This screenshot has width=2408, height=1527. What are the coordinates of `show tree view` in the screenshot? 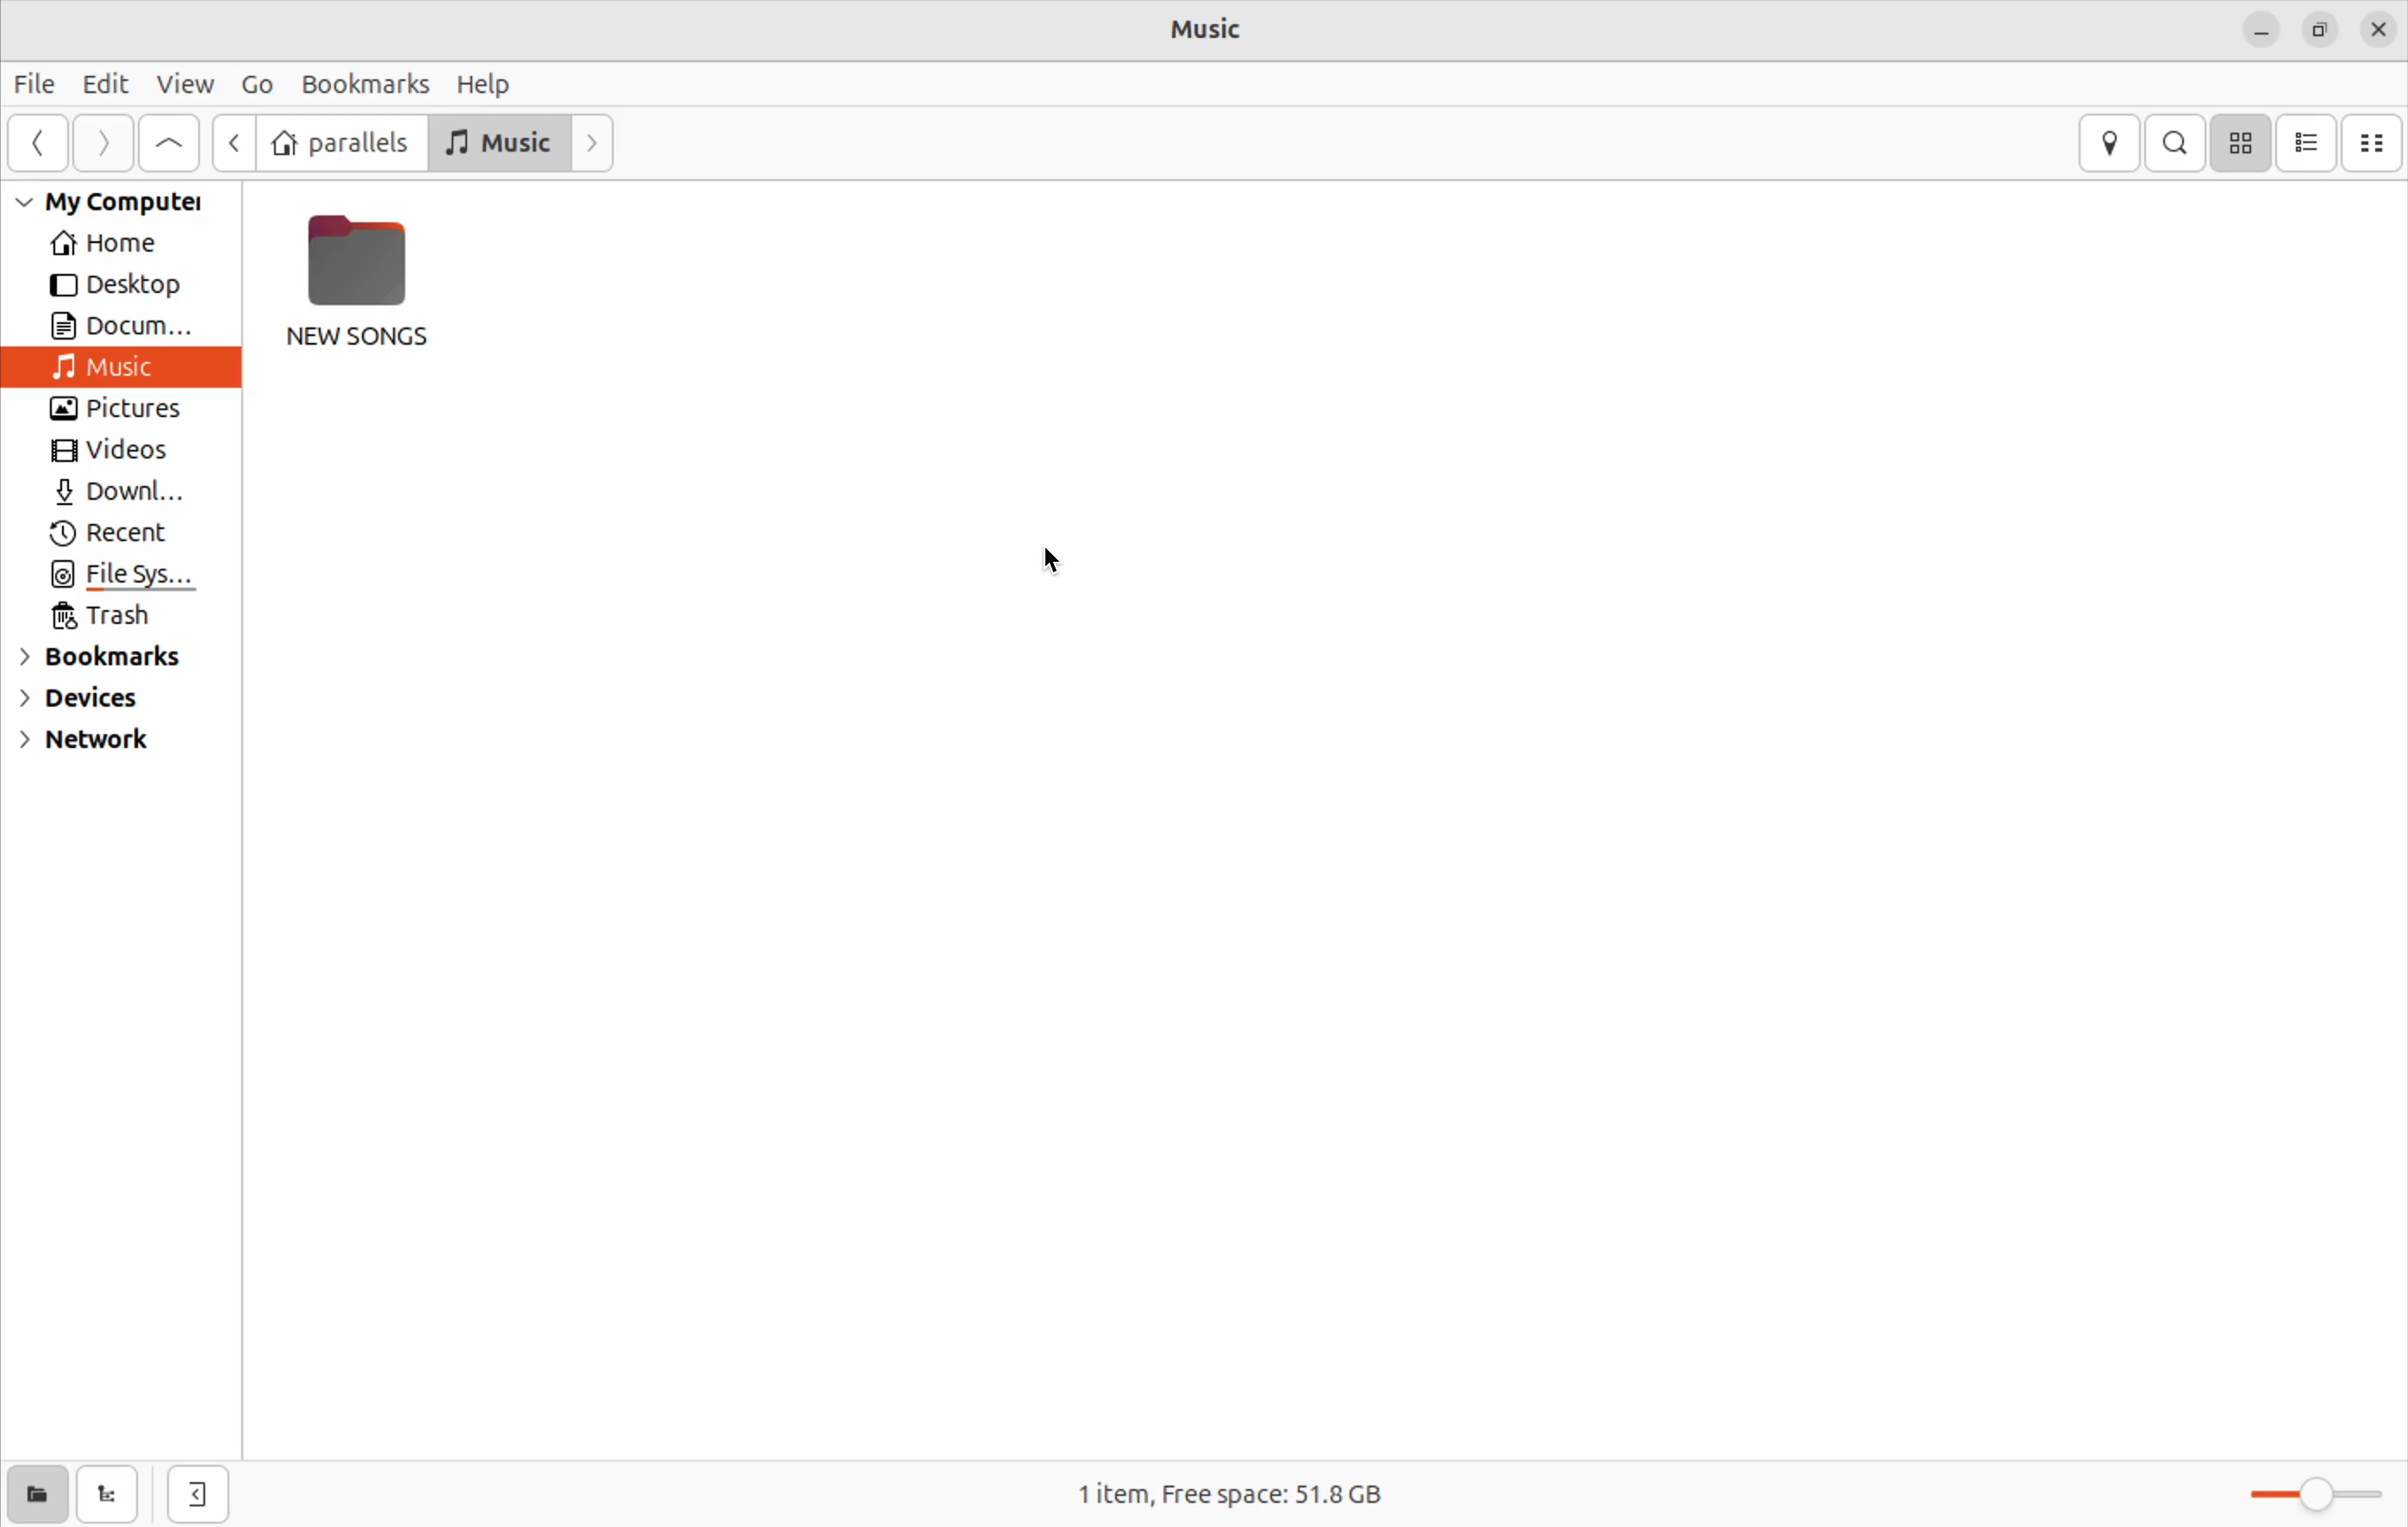 It's located at (107, 1494).